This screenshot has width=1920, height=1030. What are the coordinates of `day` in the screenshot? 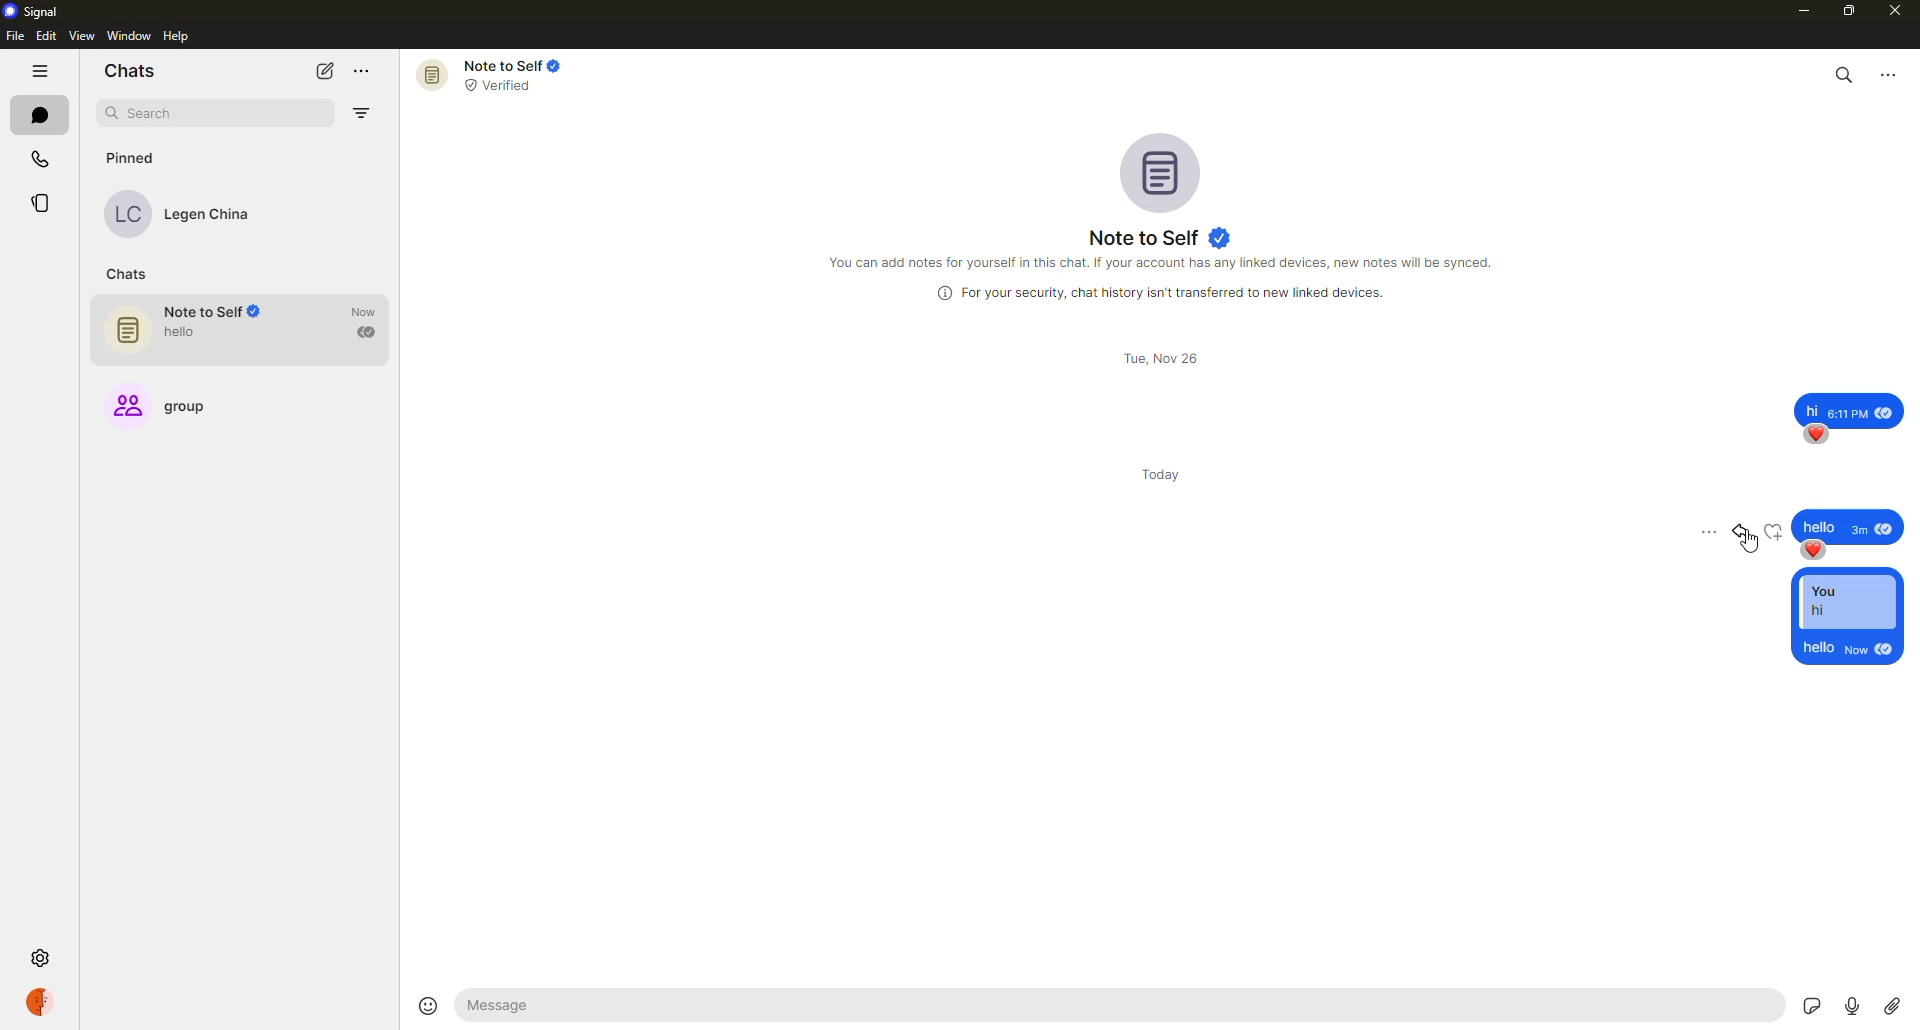 It's located at (1160, 359).